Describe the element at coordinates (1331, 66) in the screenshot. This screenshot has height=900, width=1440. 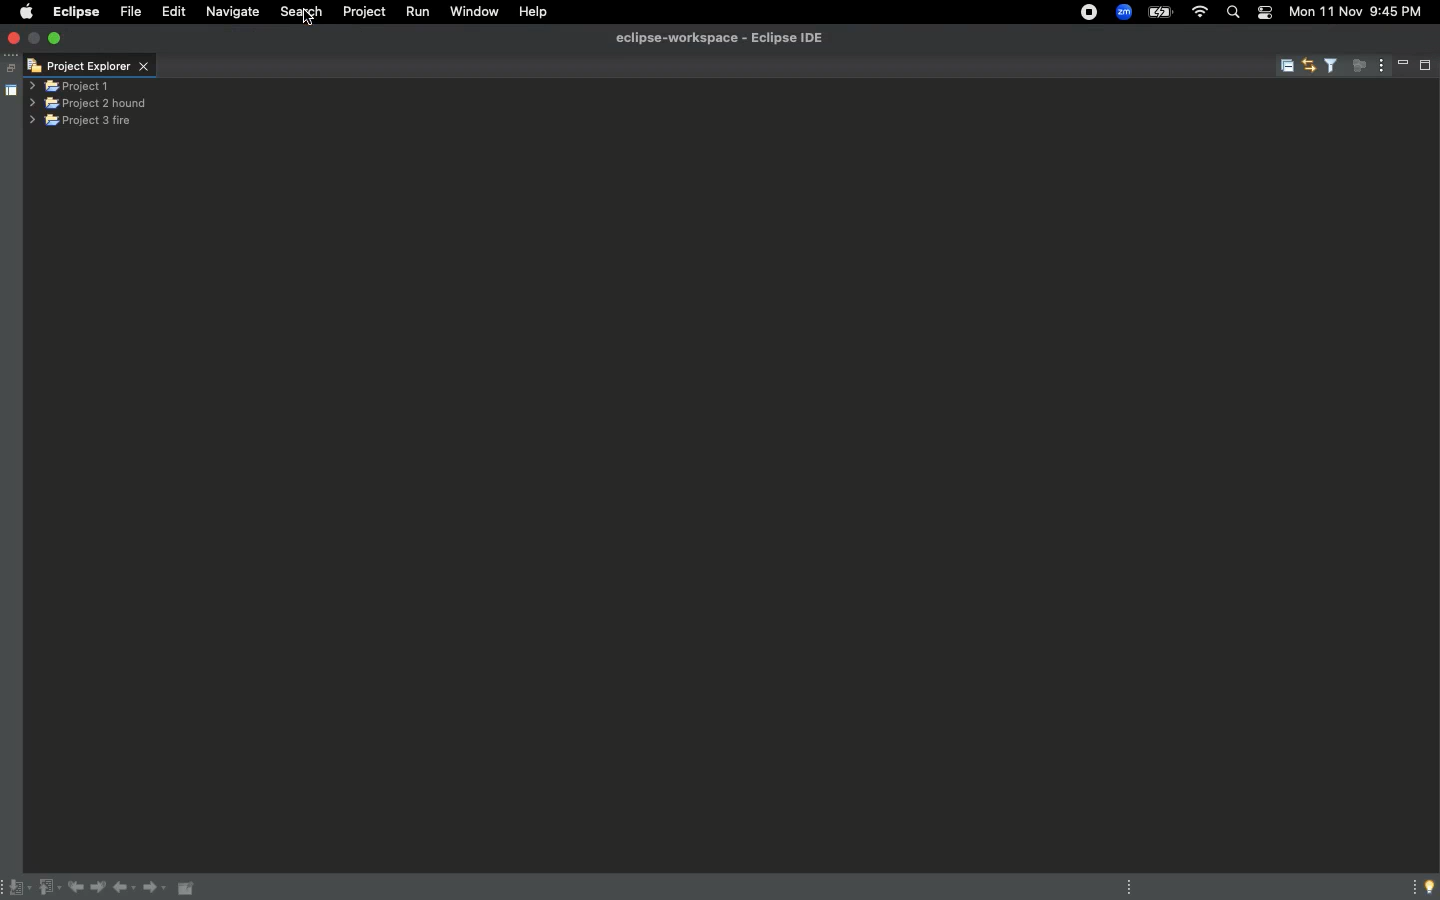
I see `Select and deselect filters ` at that location.